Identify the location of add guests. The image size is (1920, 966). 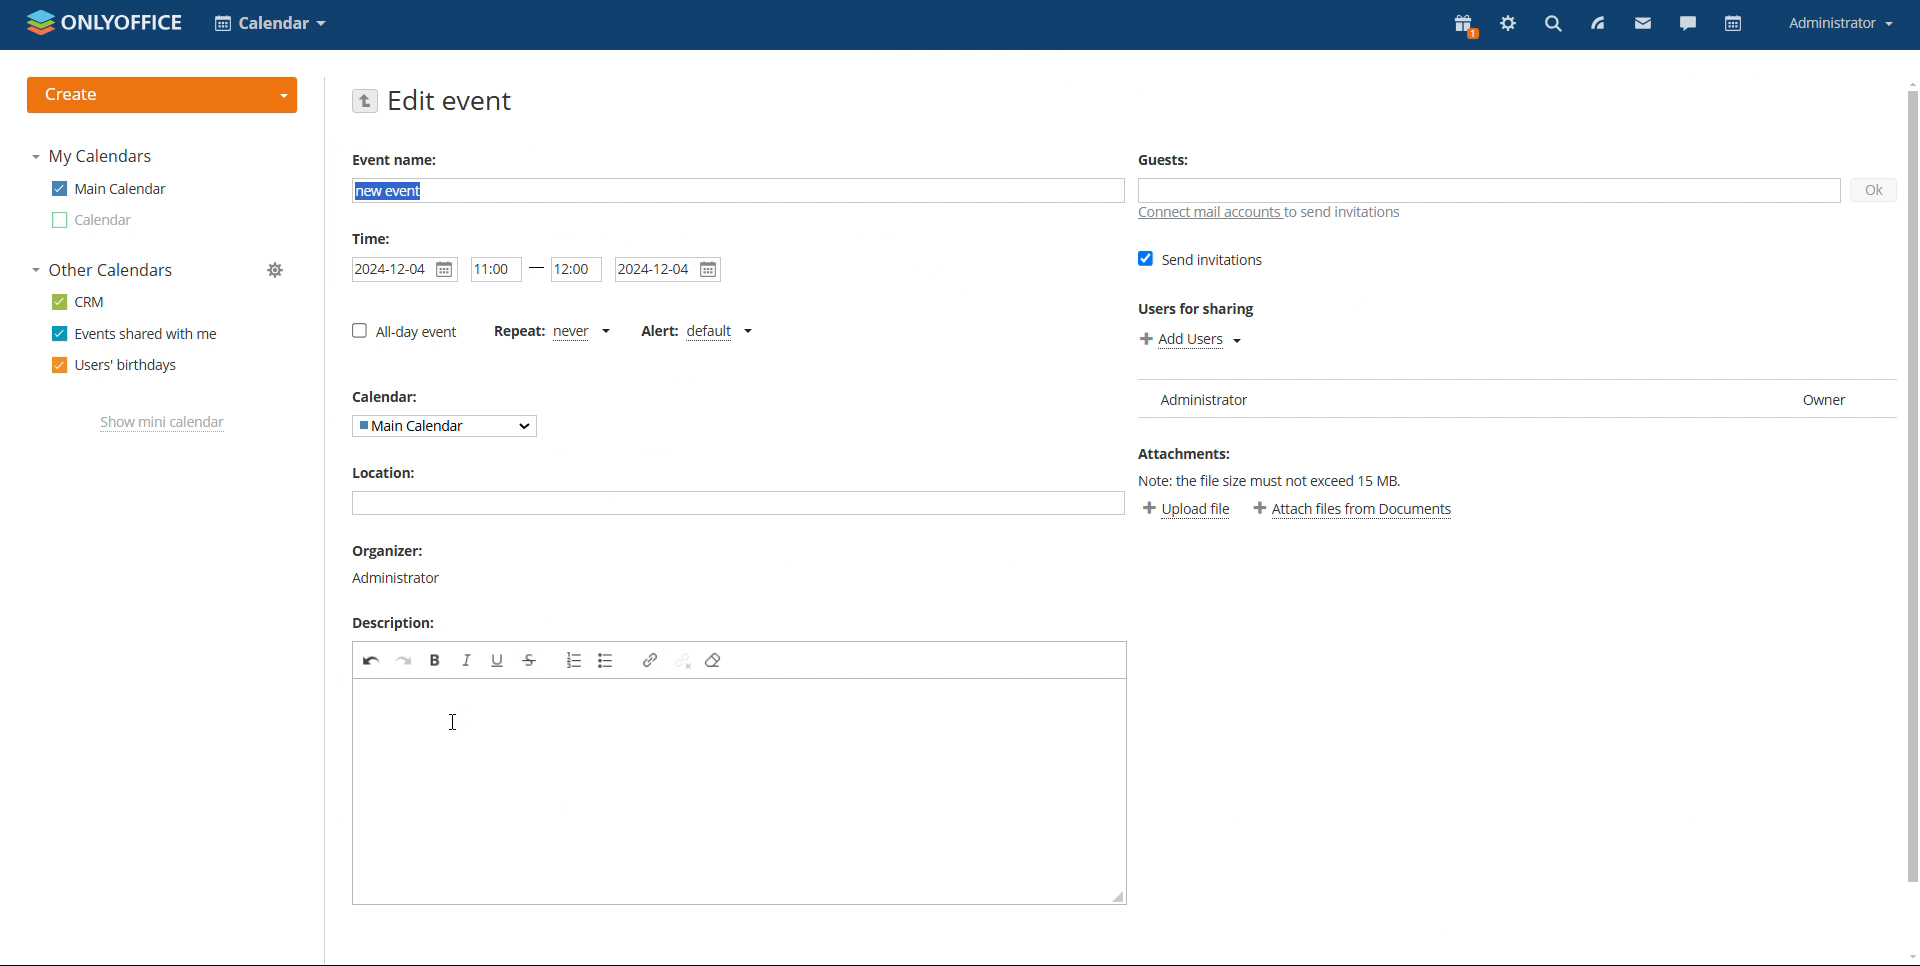
(1487, 190).